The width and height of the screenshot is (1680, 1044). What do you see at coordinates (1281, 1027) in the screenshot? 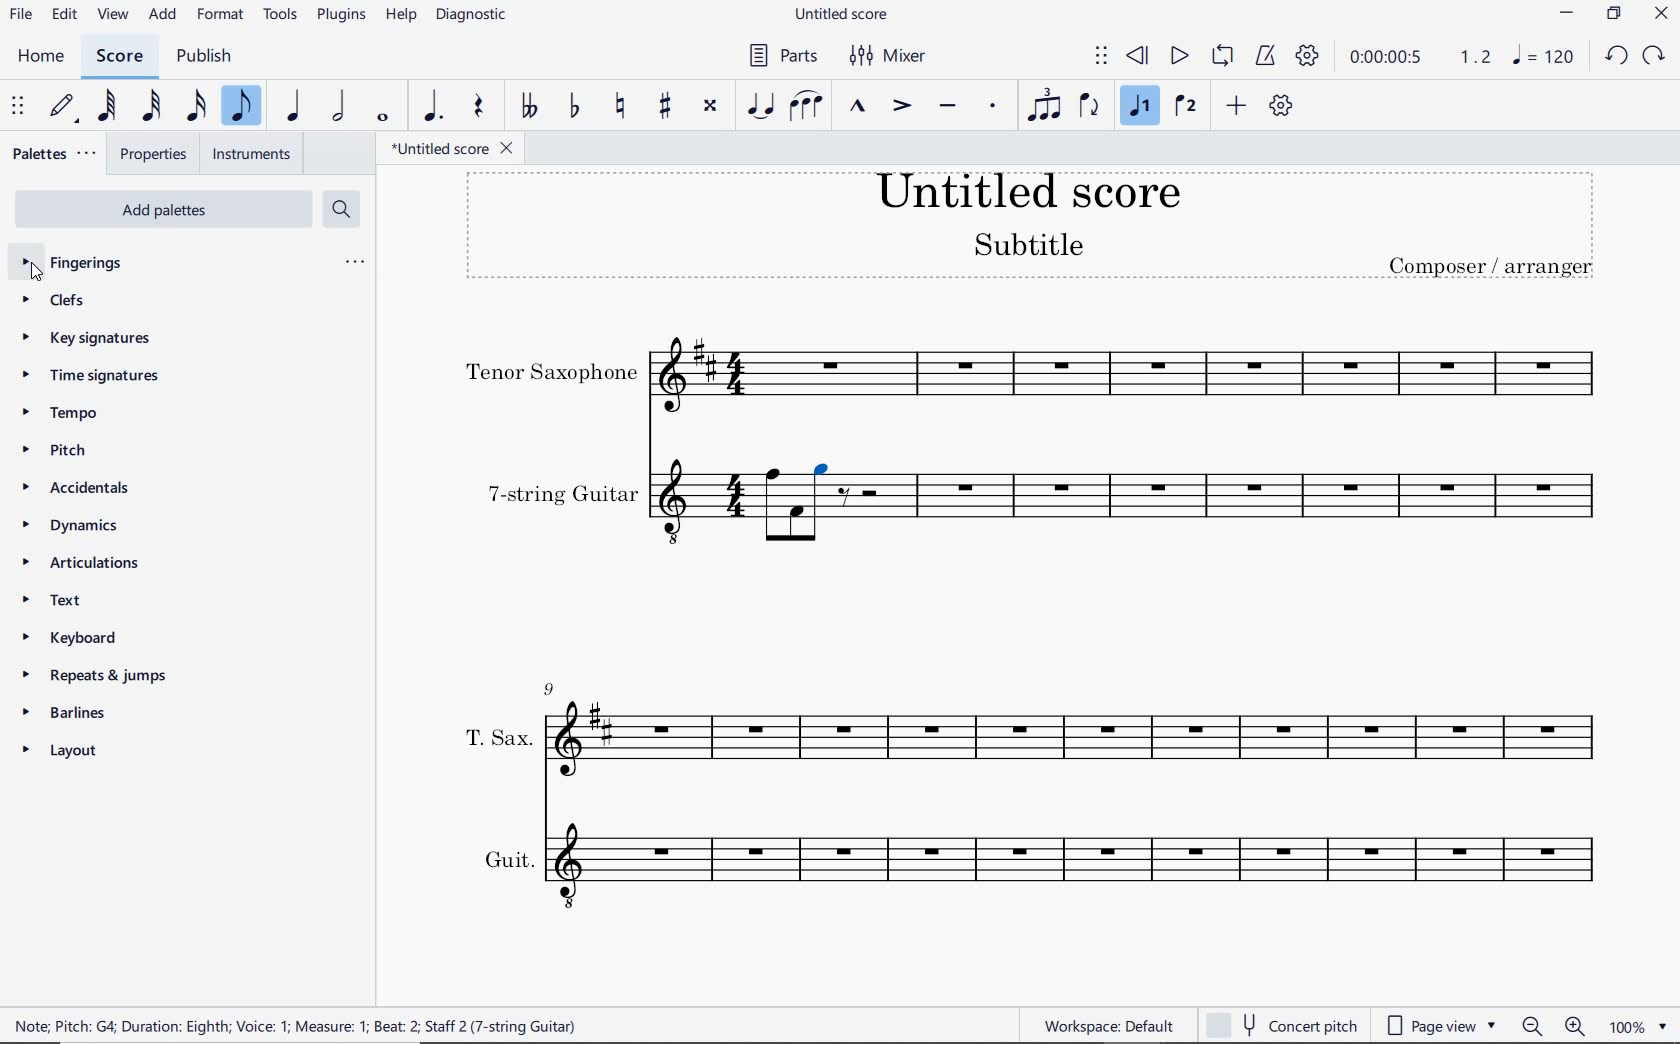
I see `CONCERT PITCH` at bounding box center [1281, 1027].